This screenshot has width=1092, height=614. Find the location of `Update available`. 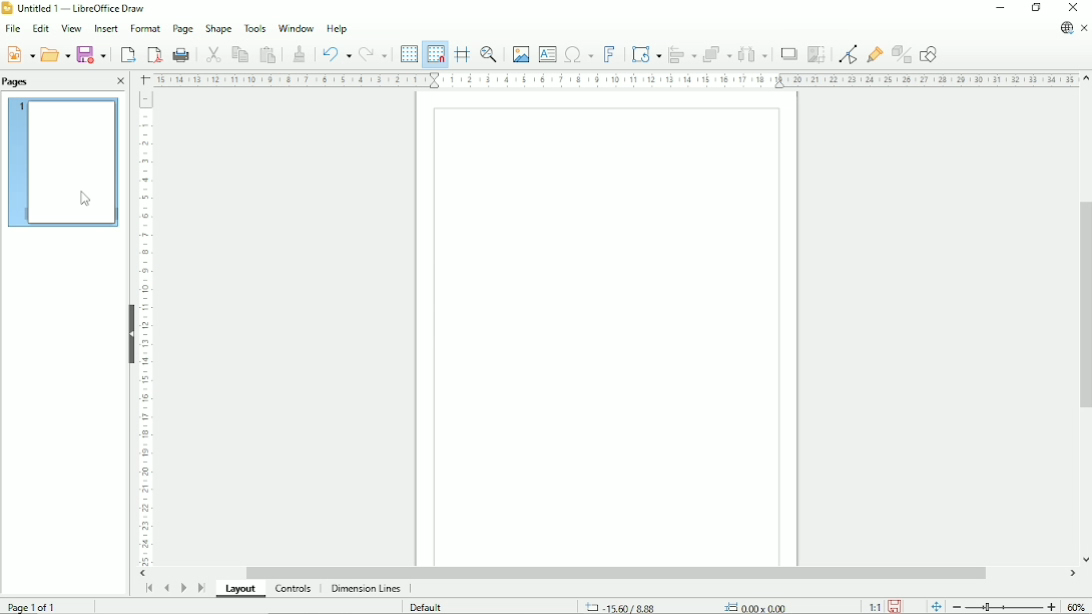

Update available is located at coordinates (1066, 28).